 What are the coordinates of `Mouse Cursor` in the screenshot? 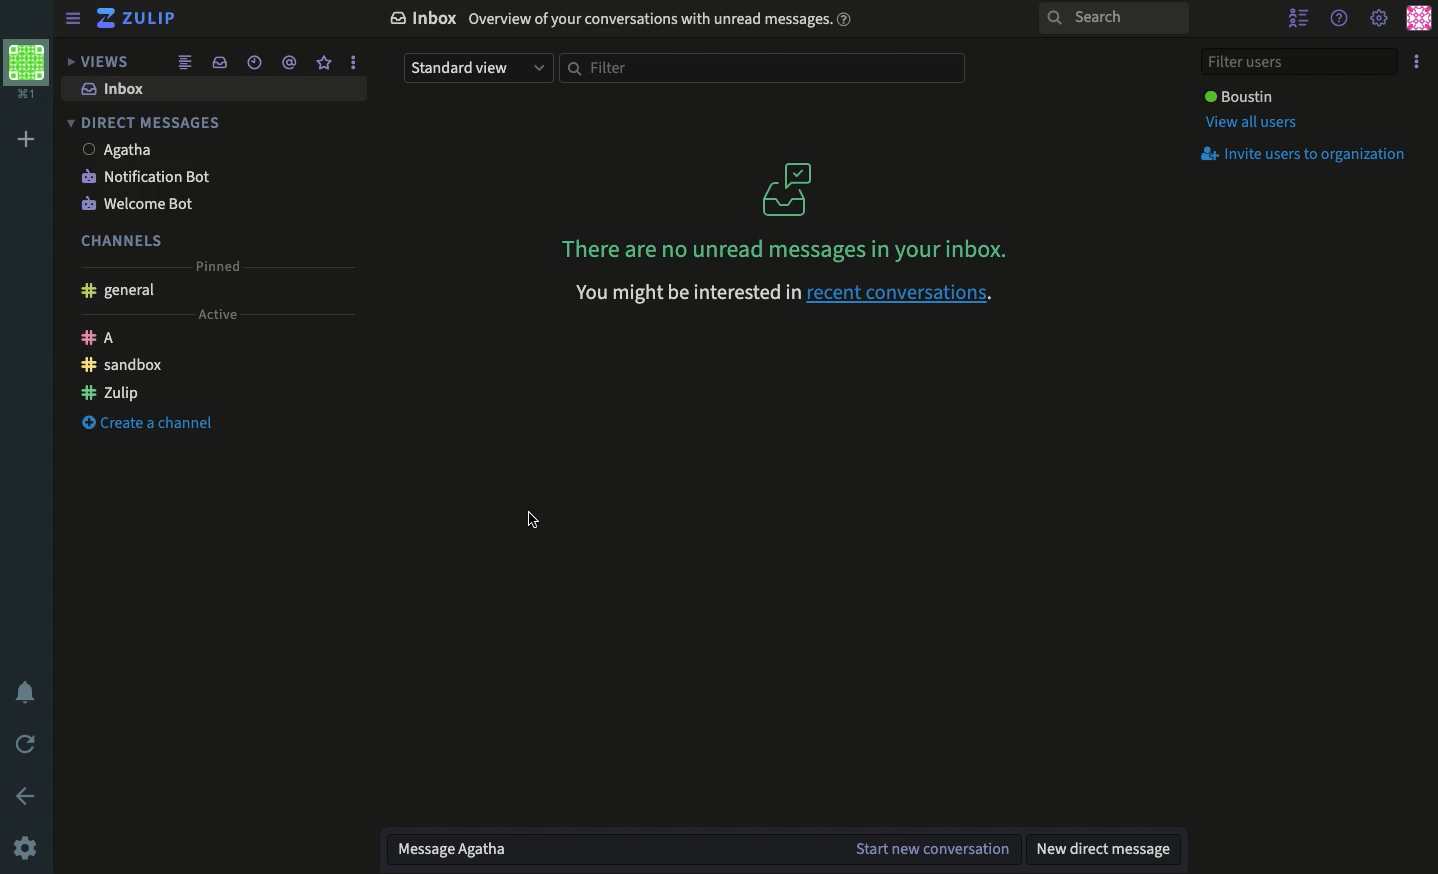 It's located at (532, 523).